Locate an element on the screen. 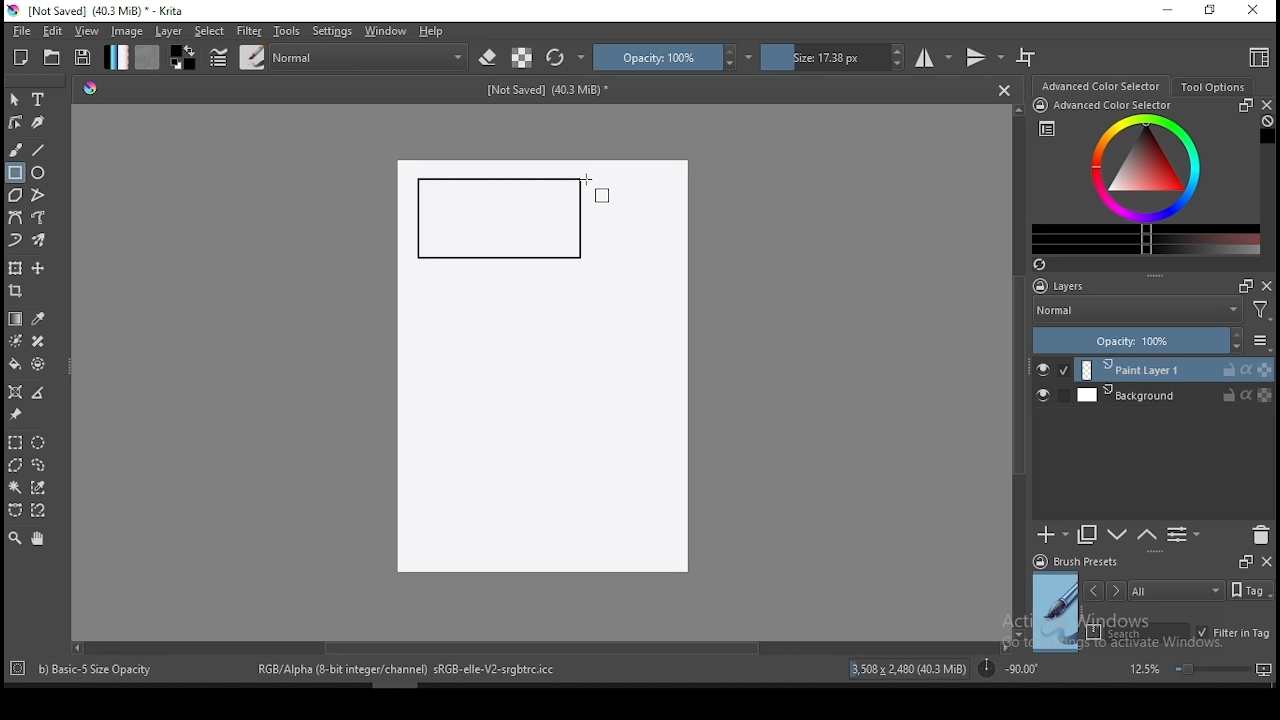 The image size is (1280, 720). edit is located at coordinates (52, 30).